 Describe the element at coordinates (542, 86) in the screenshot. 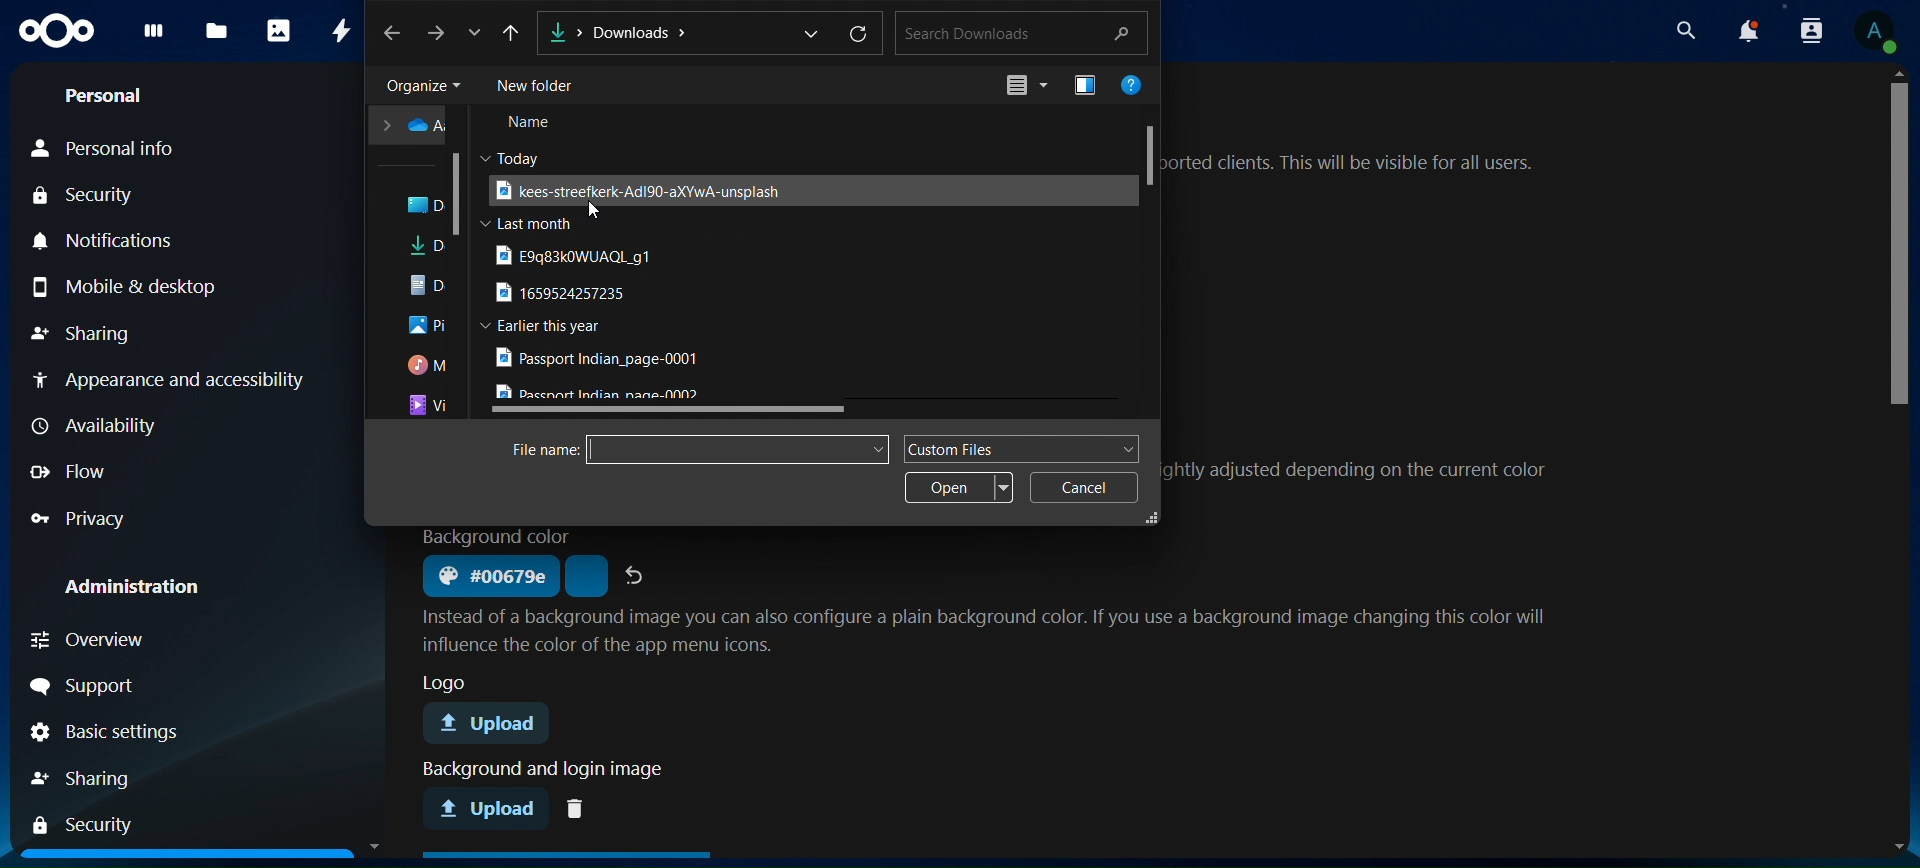

I see `new folder` at that location.